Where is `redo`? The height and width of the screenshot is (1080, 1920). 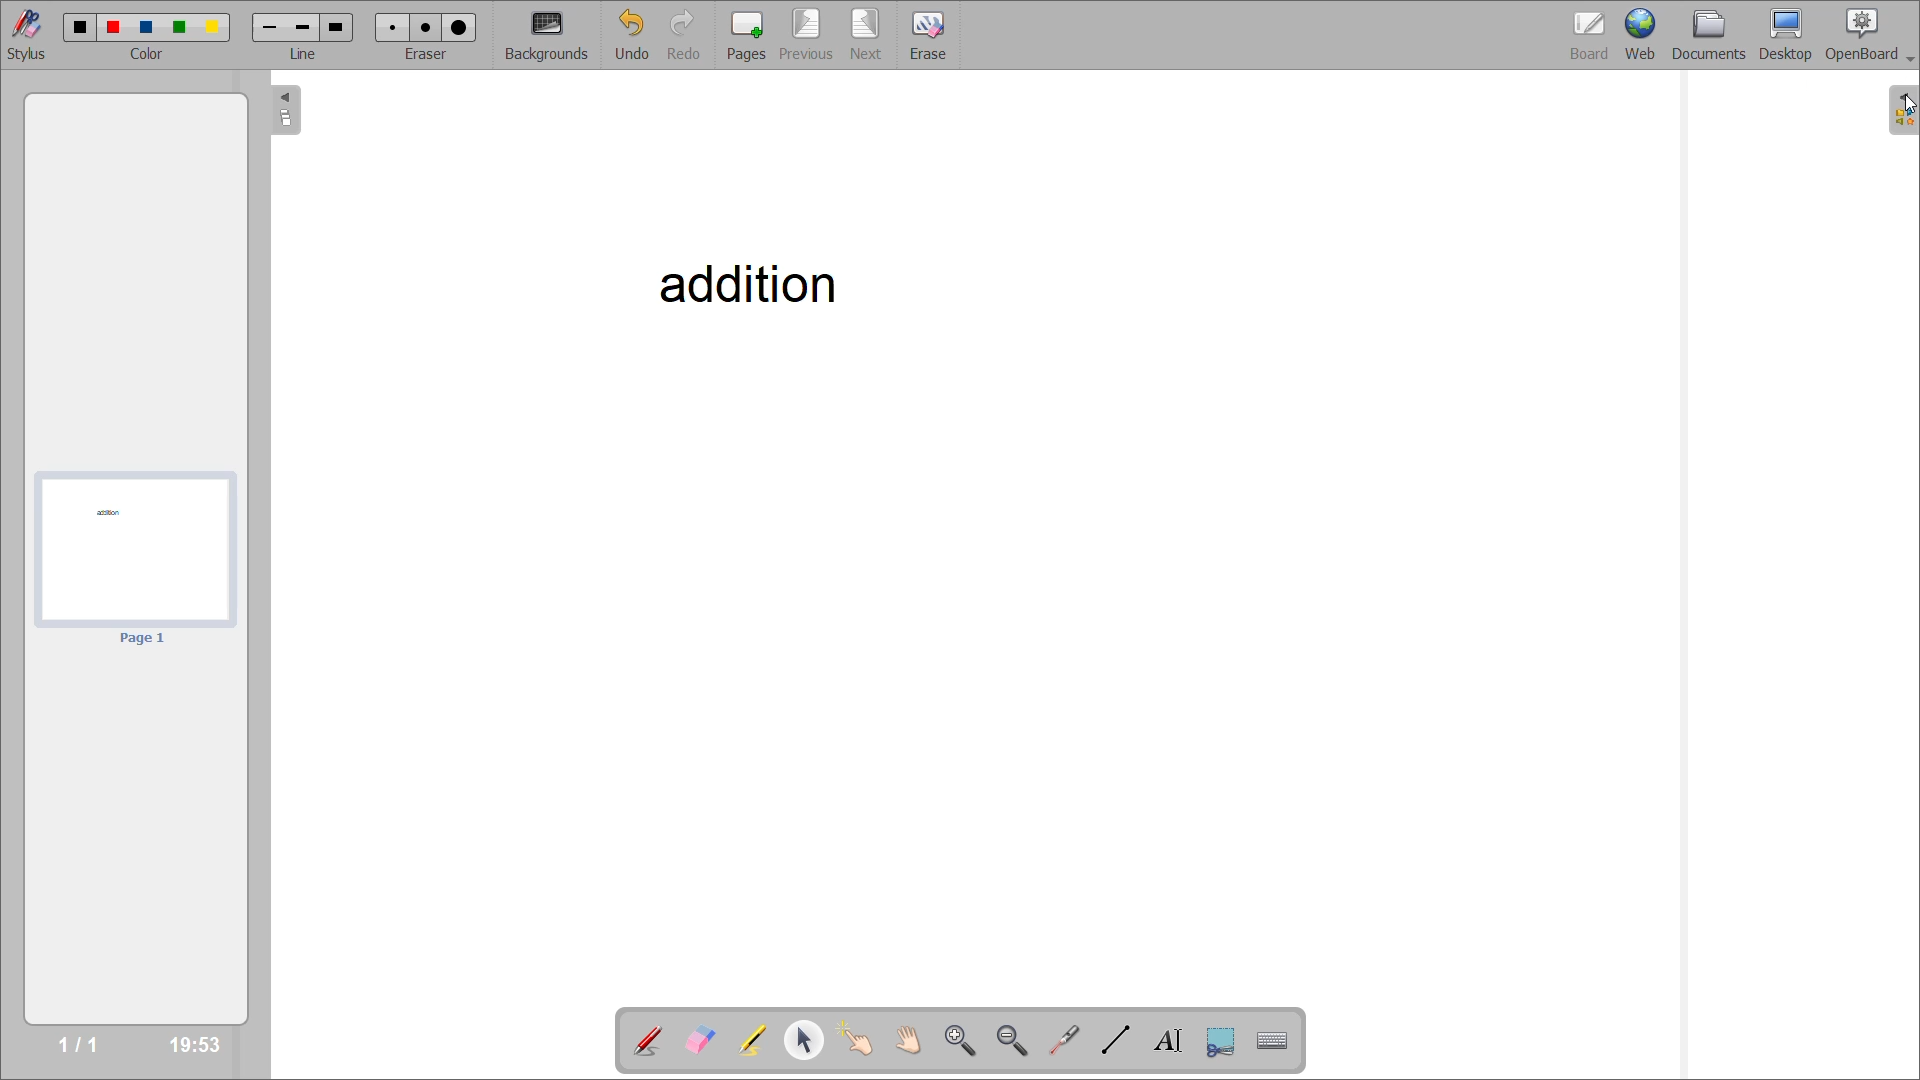
redo is located at coordinates (690, 36).